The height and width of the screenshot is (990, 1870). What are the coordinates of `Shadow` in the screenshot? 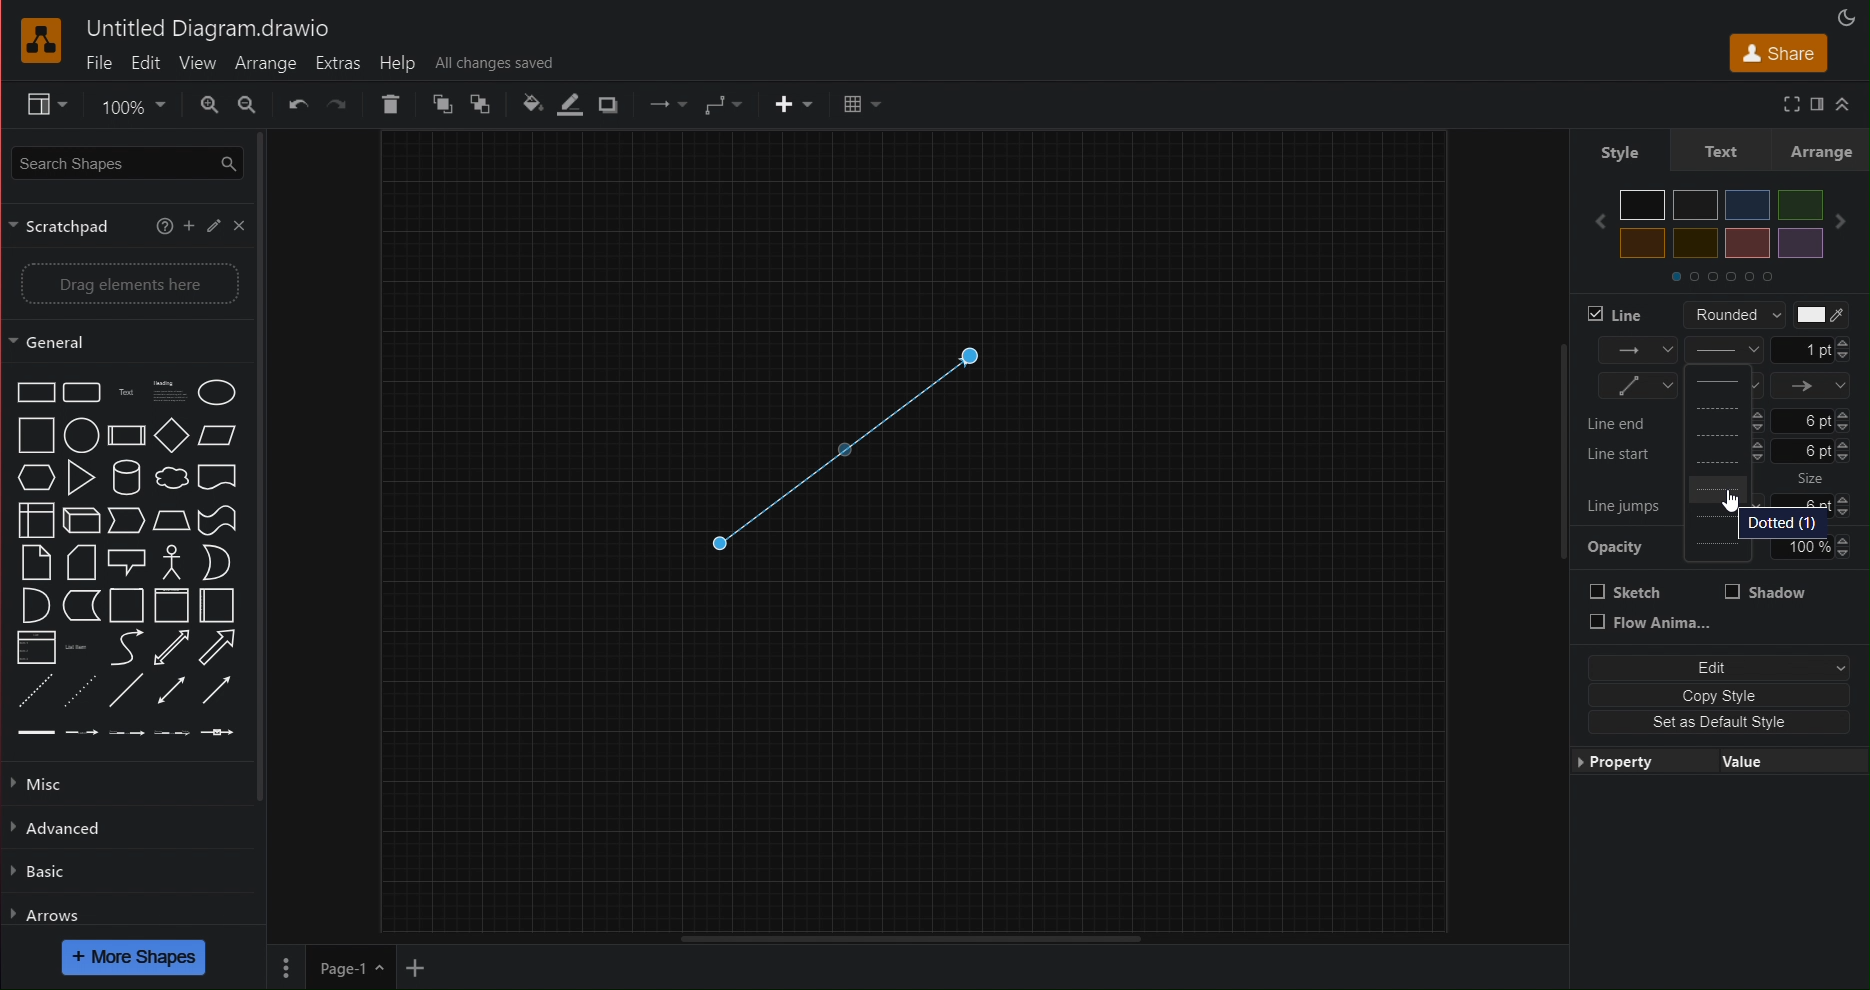 It's located at (611, 106).